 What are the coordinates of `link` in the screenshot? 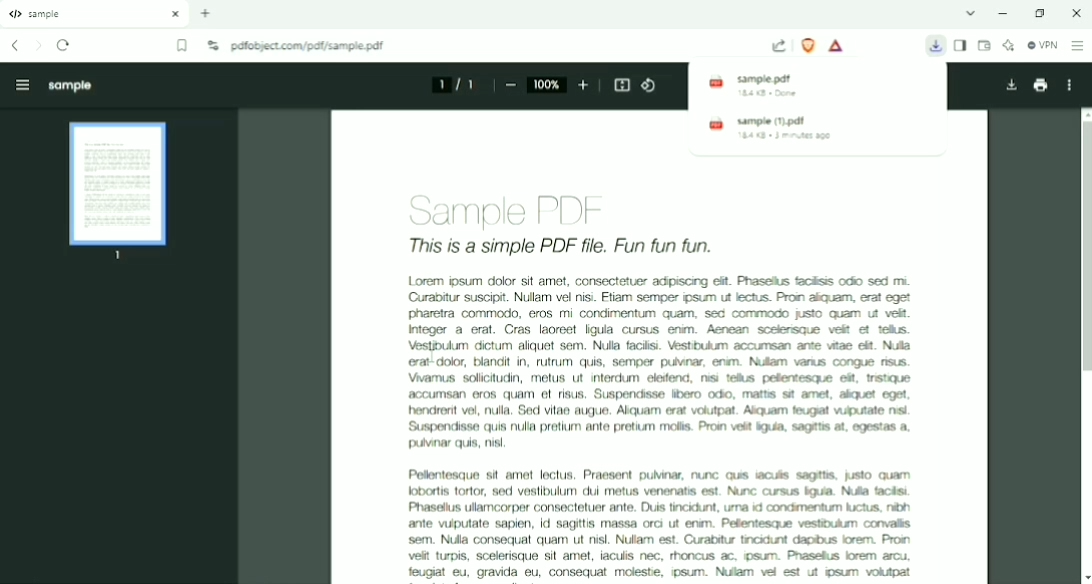 It's located at (493, 46).